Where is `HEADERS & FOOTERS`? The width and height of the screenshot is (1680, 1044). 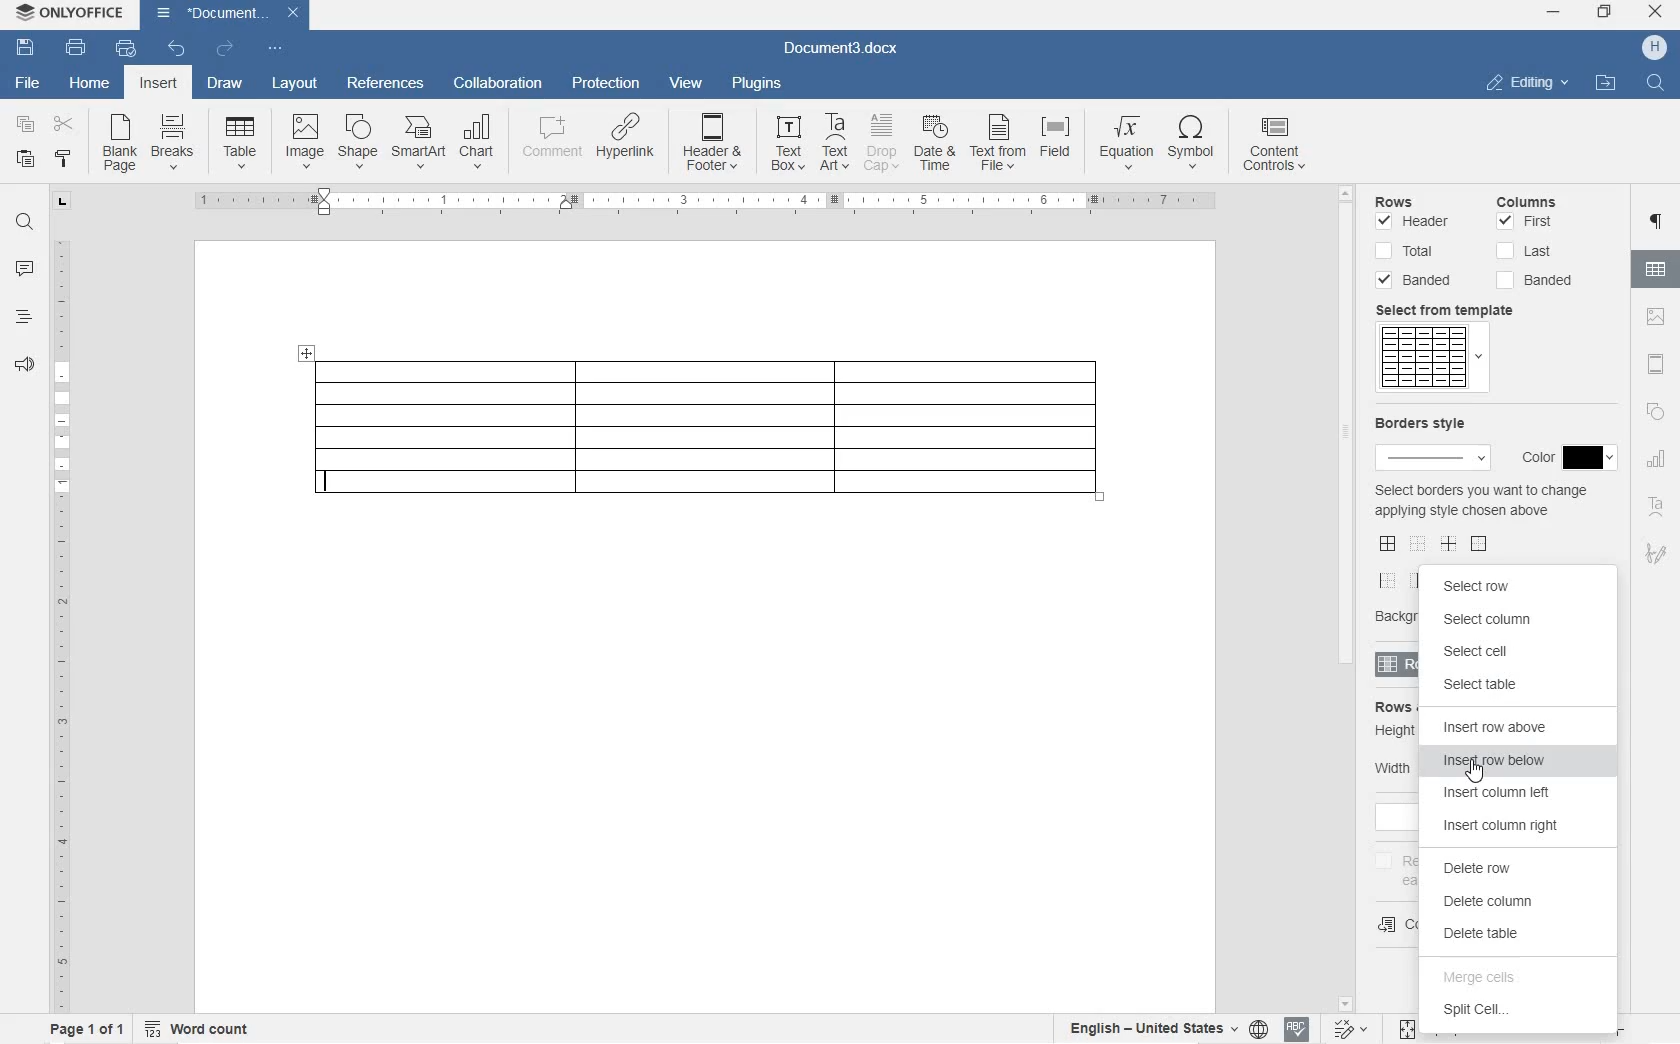 HEADERS & FOOTERS is located at coordinates (1658, 364).